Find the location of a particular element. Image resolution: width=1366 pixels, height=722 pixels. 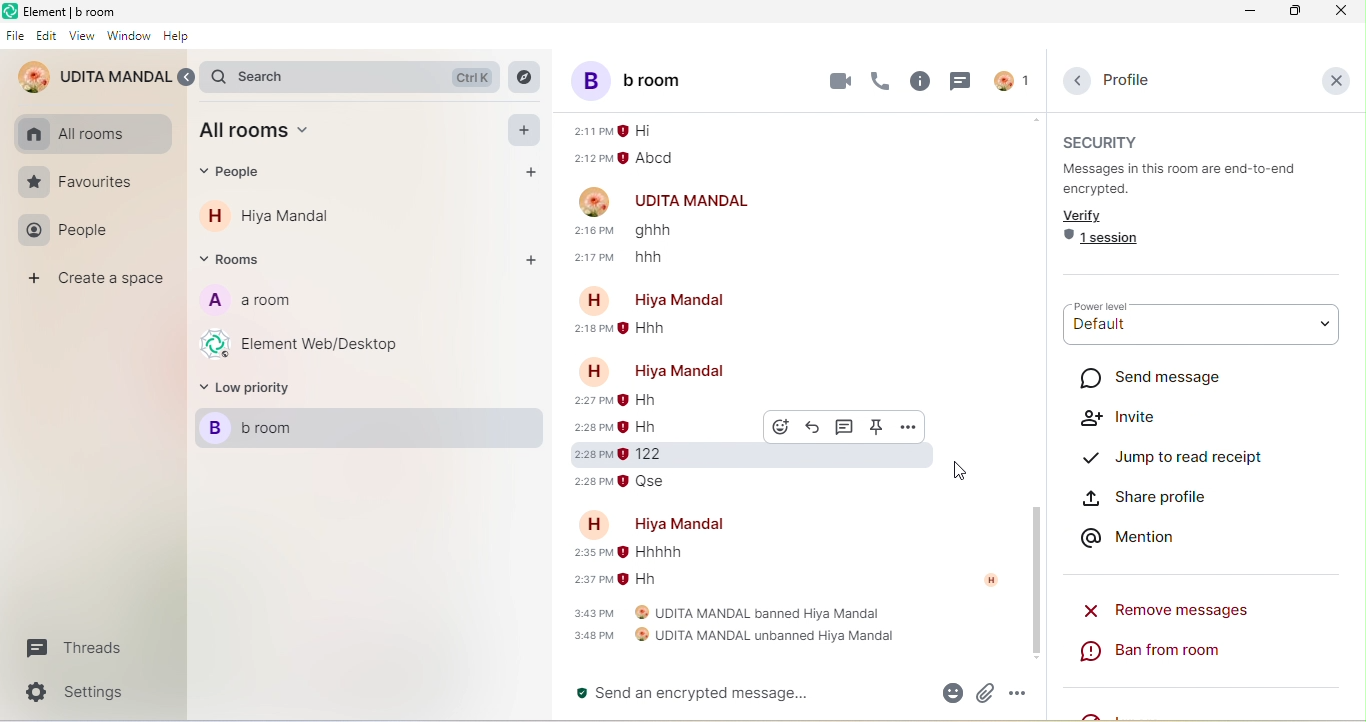

remove messages is located at coordinates (1162, 612).